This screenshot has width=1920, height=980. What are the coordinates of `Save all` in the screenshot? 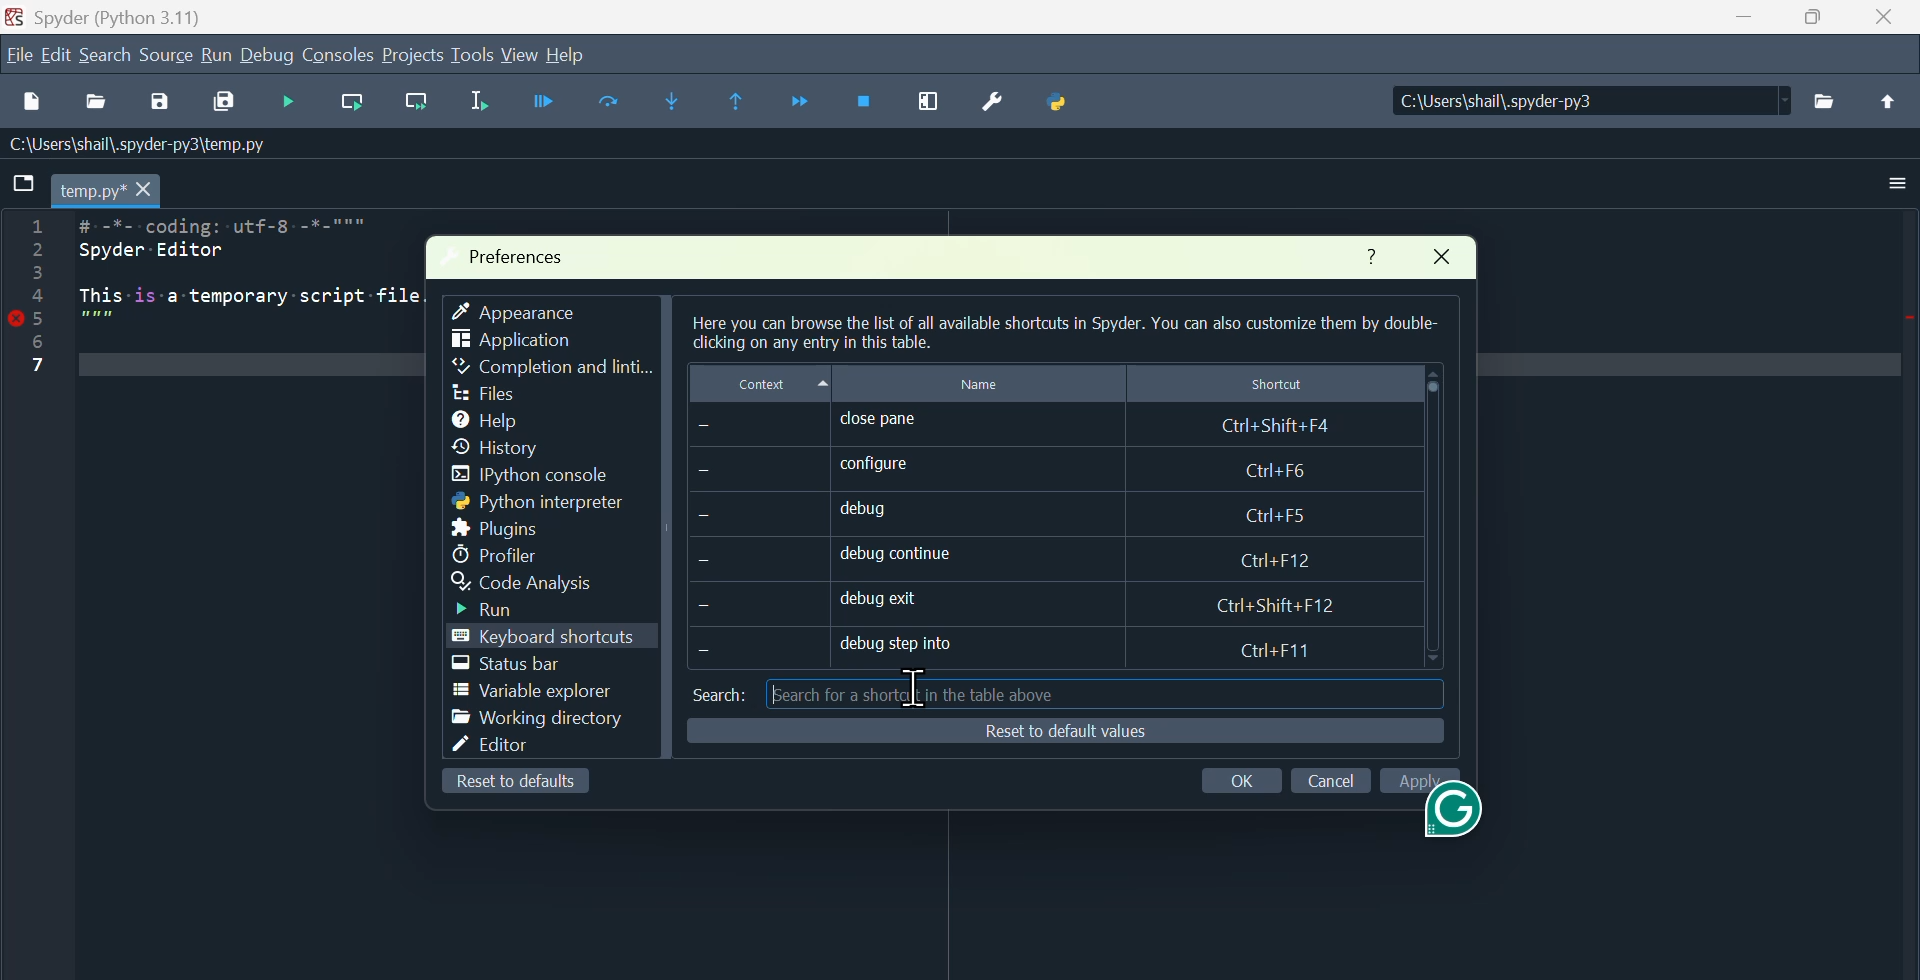 It's located at (221, 105).